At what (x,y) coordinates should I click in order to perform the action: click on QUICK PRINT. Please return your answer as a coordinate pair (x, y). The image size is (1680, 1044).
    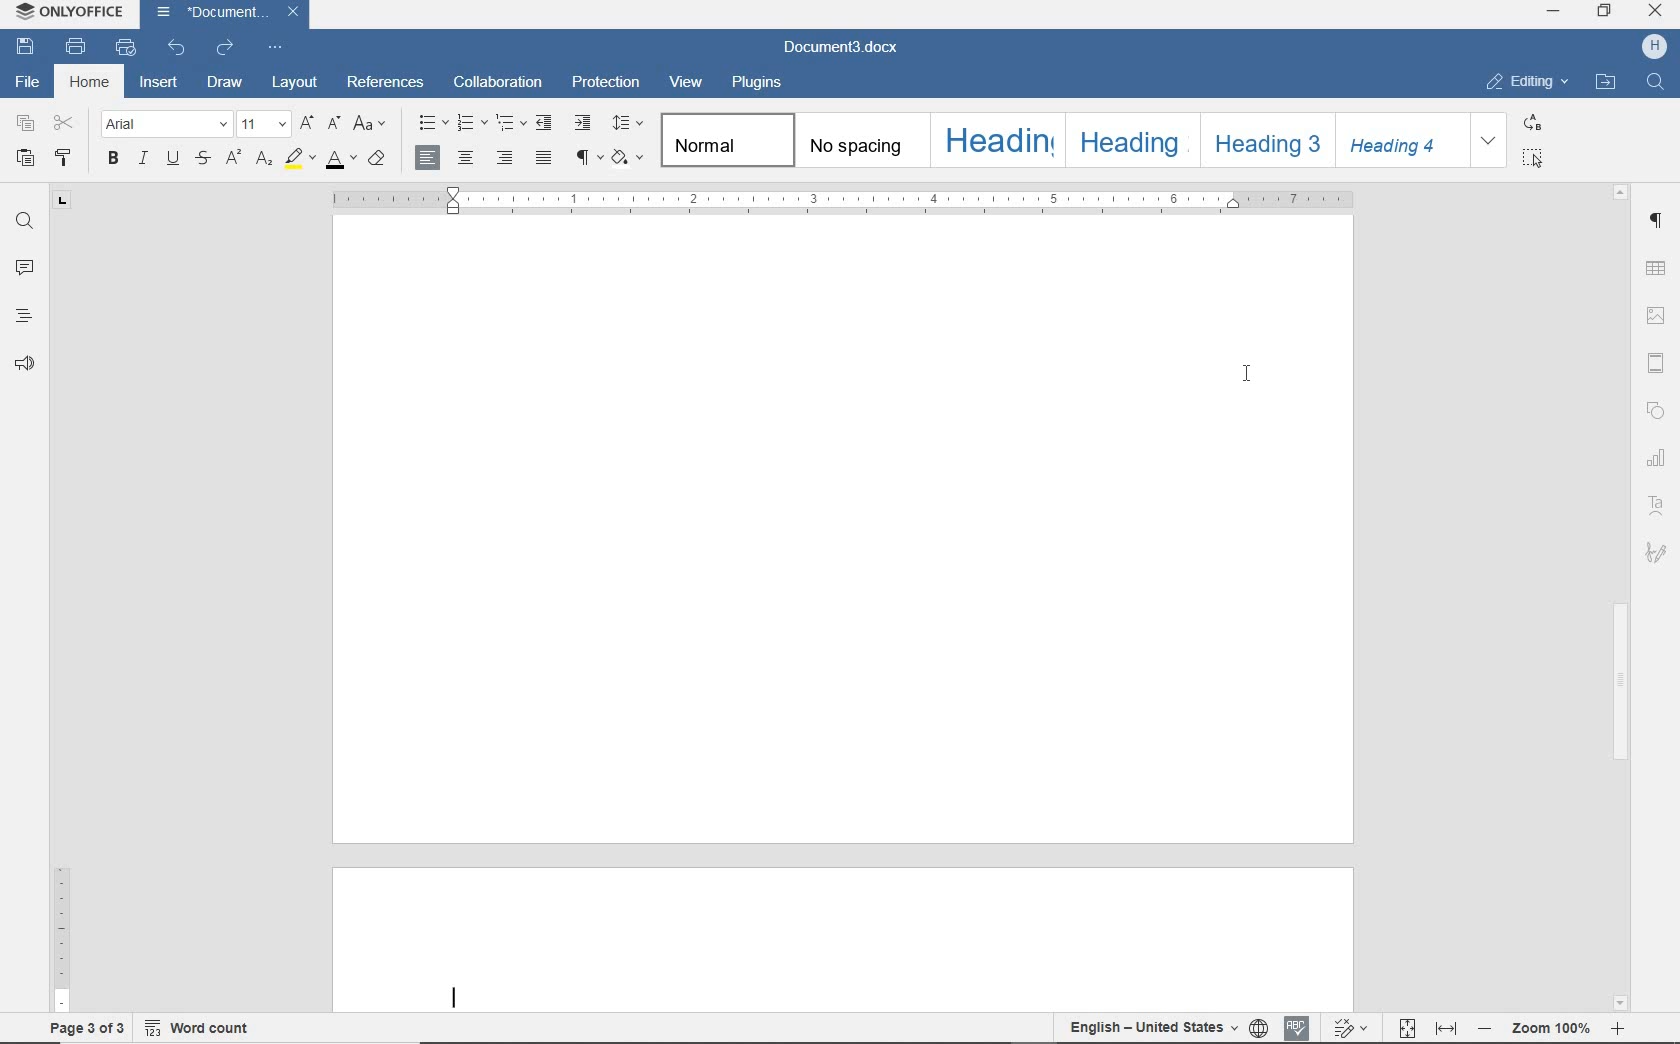
    Looking at the image, I should click on (129, 48).